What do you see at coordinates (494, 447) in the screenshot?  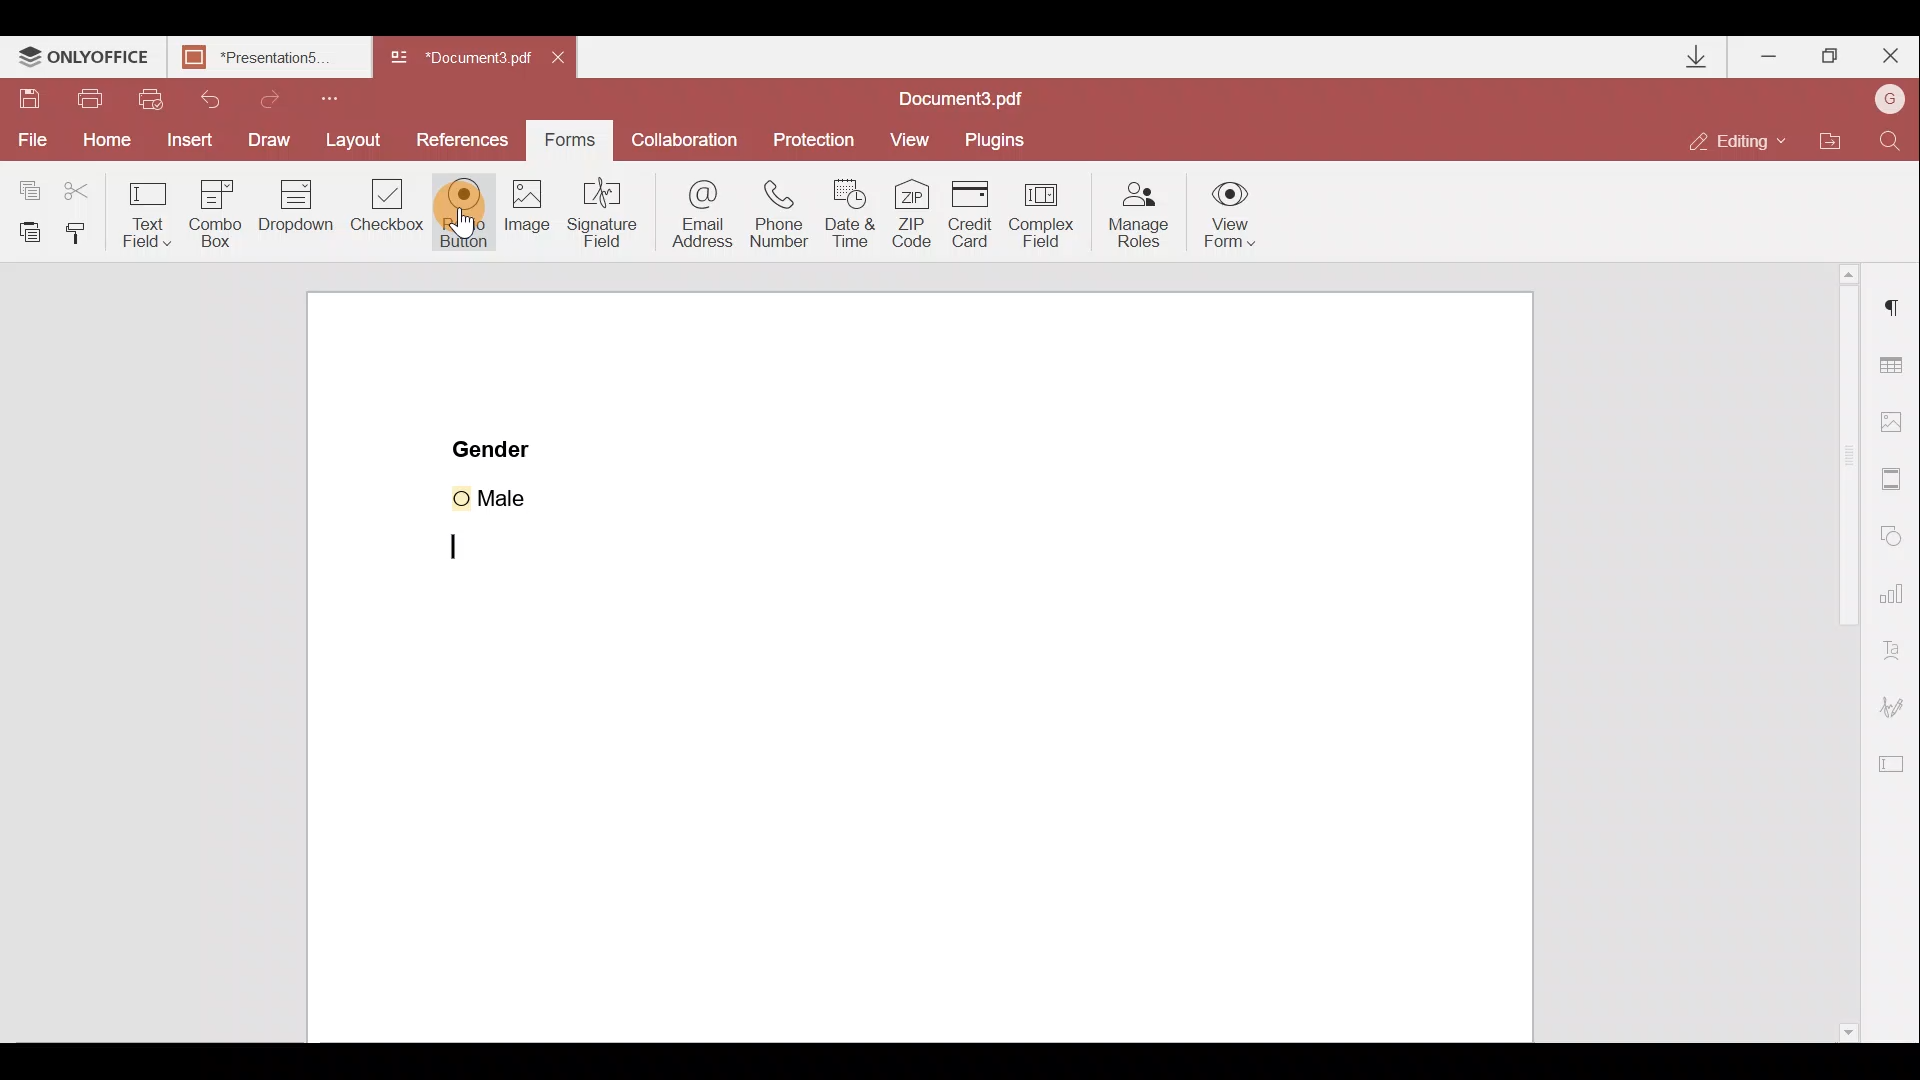 I see `Gender` at bounding box center [494, 447].